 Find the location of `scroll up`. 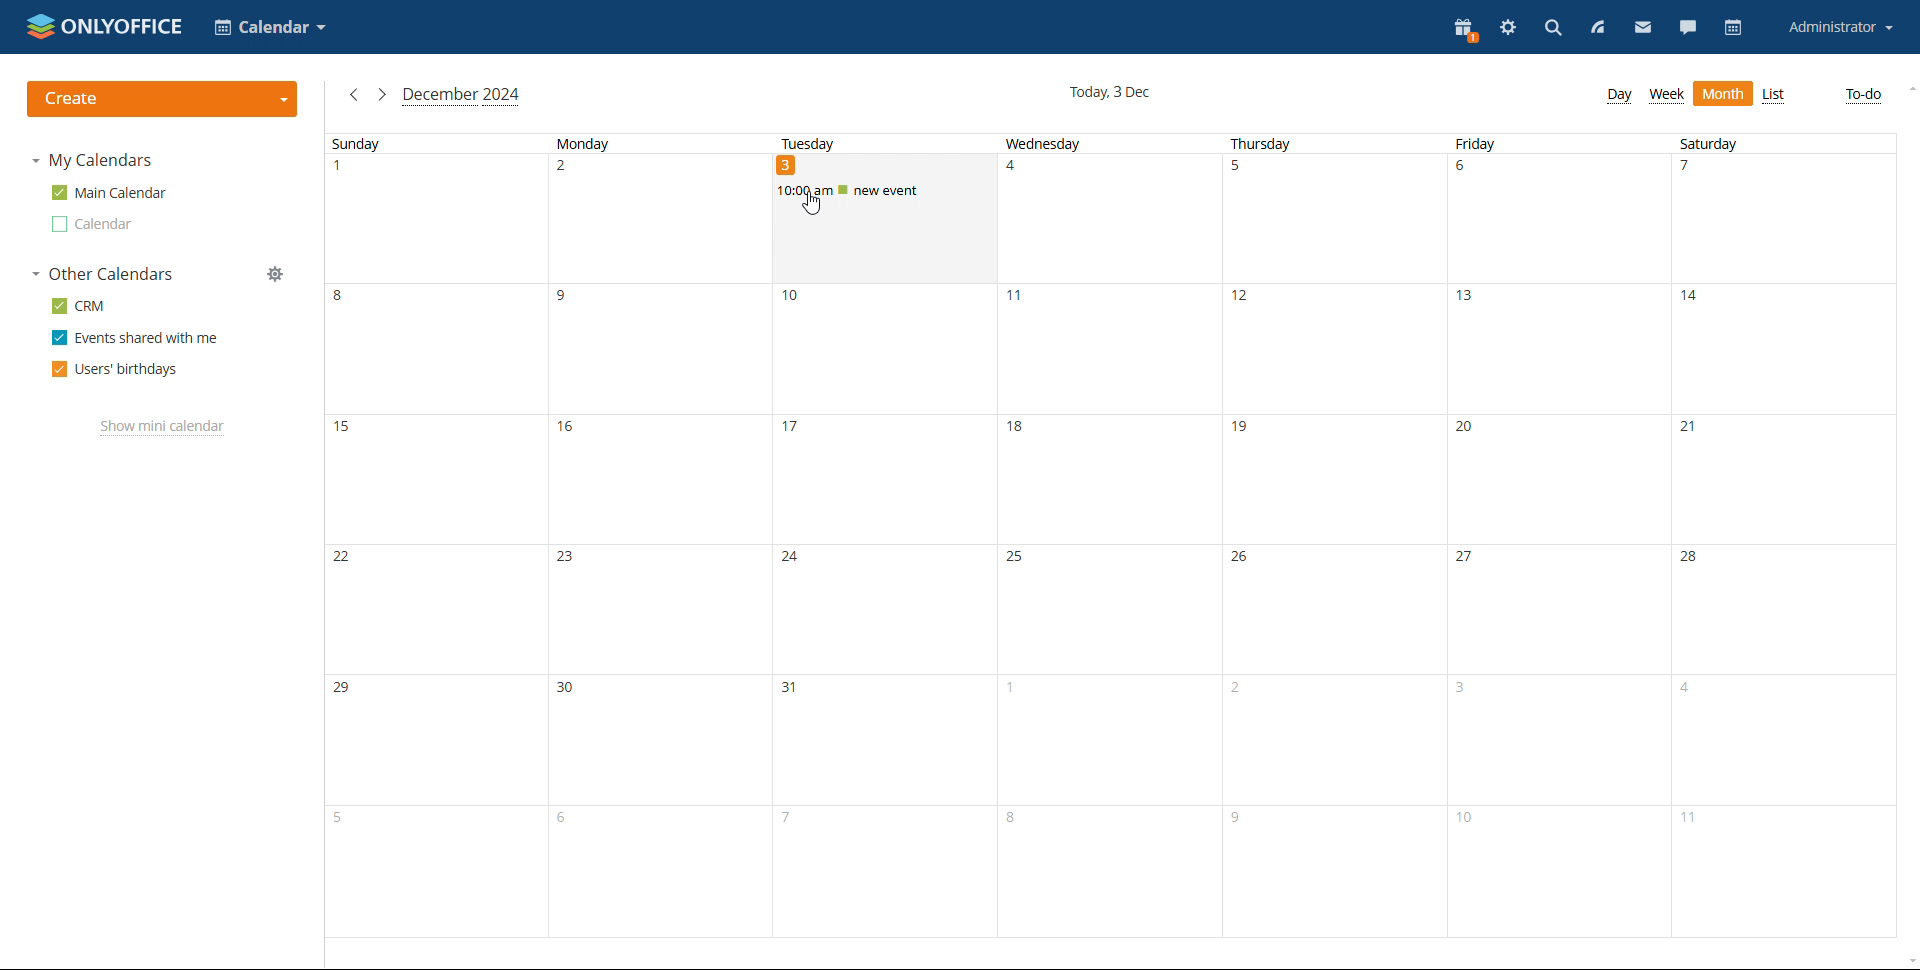

scroll up is located at coordinates (1908, 89).